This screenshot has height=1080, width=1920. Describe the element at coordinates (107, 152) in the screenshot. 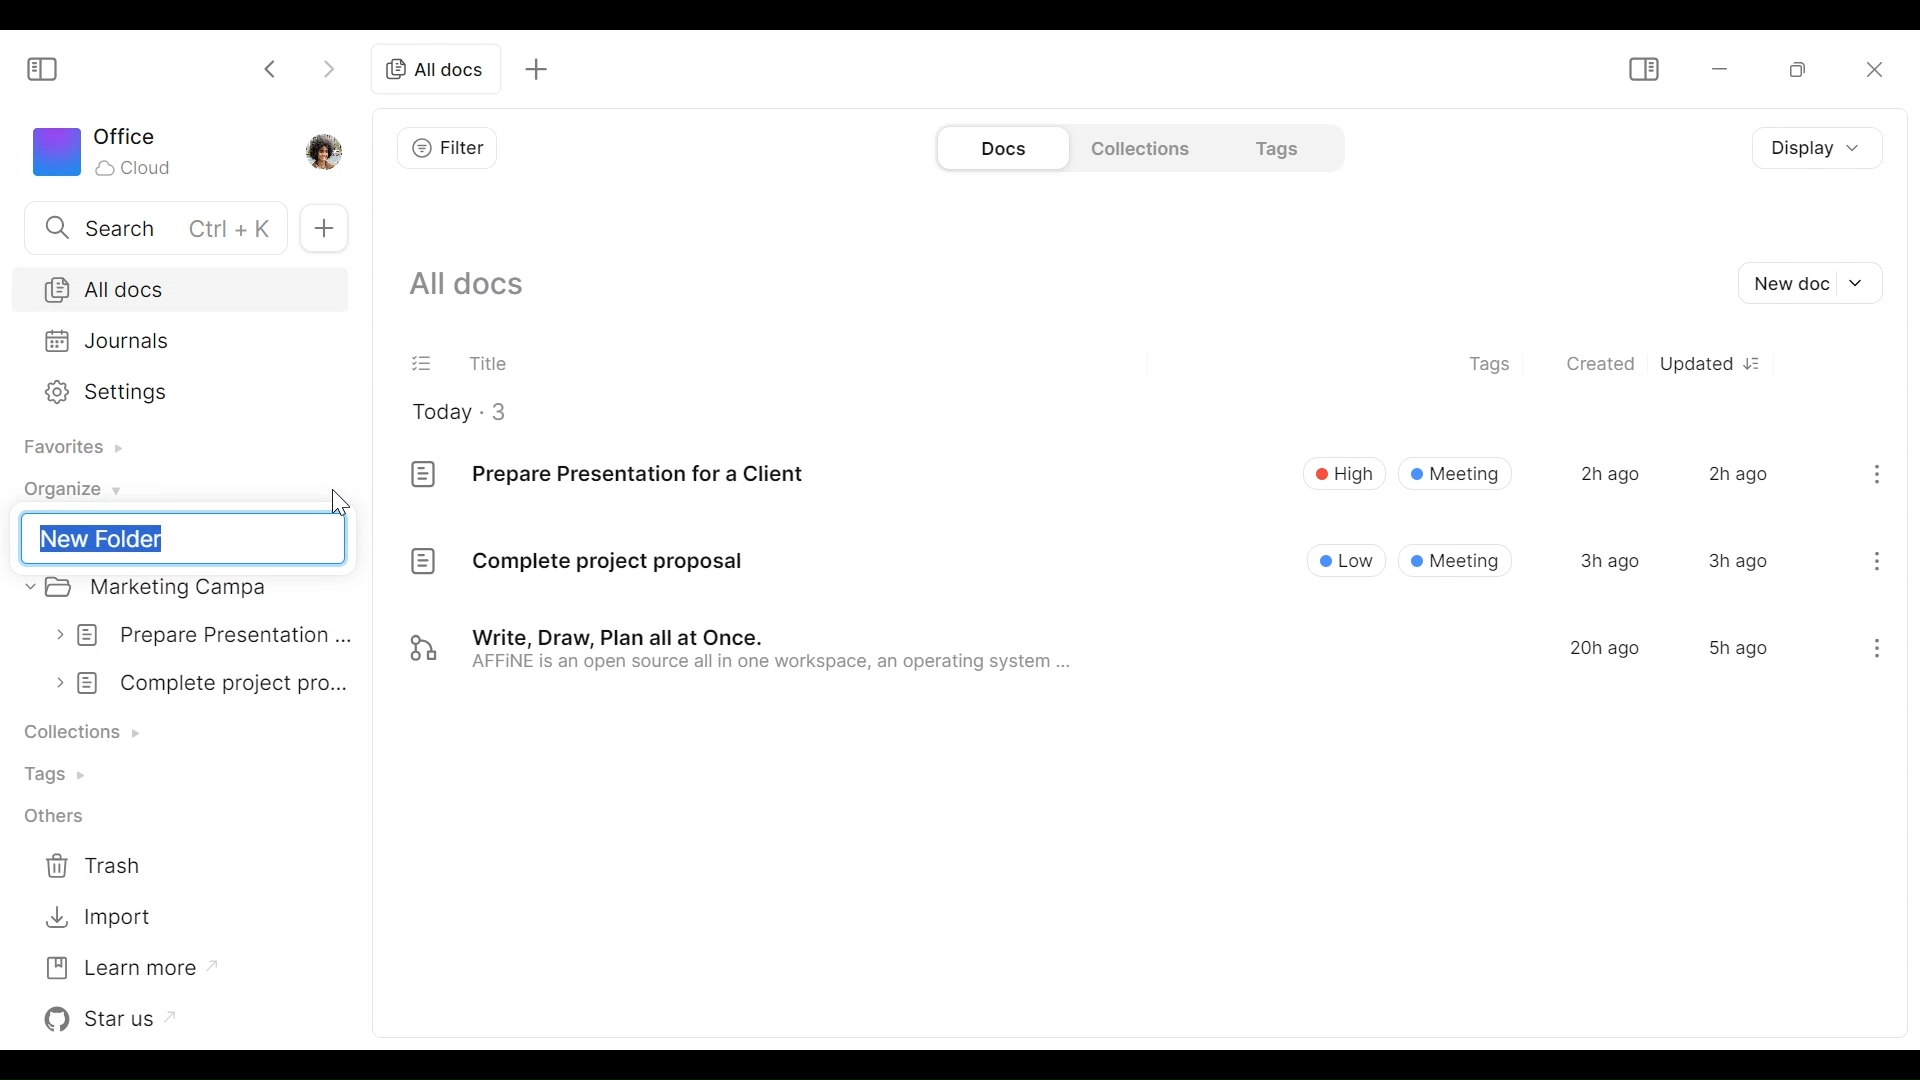

I see `Workspace` at that location.